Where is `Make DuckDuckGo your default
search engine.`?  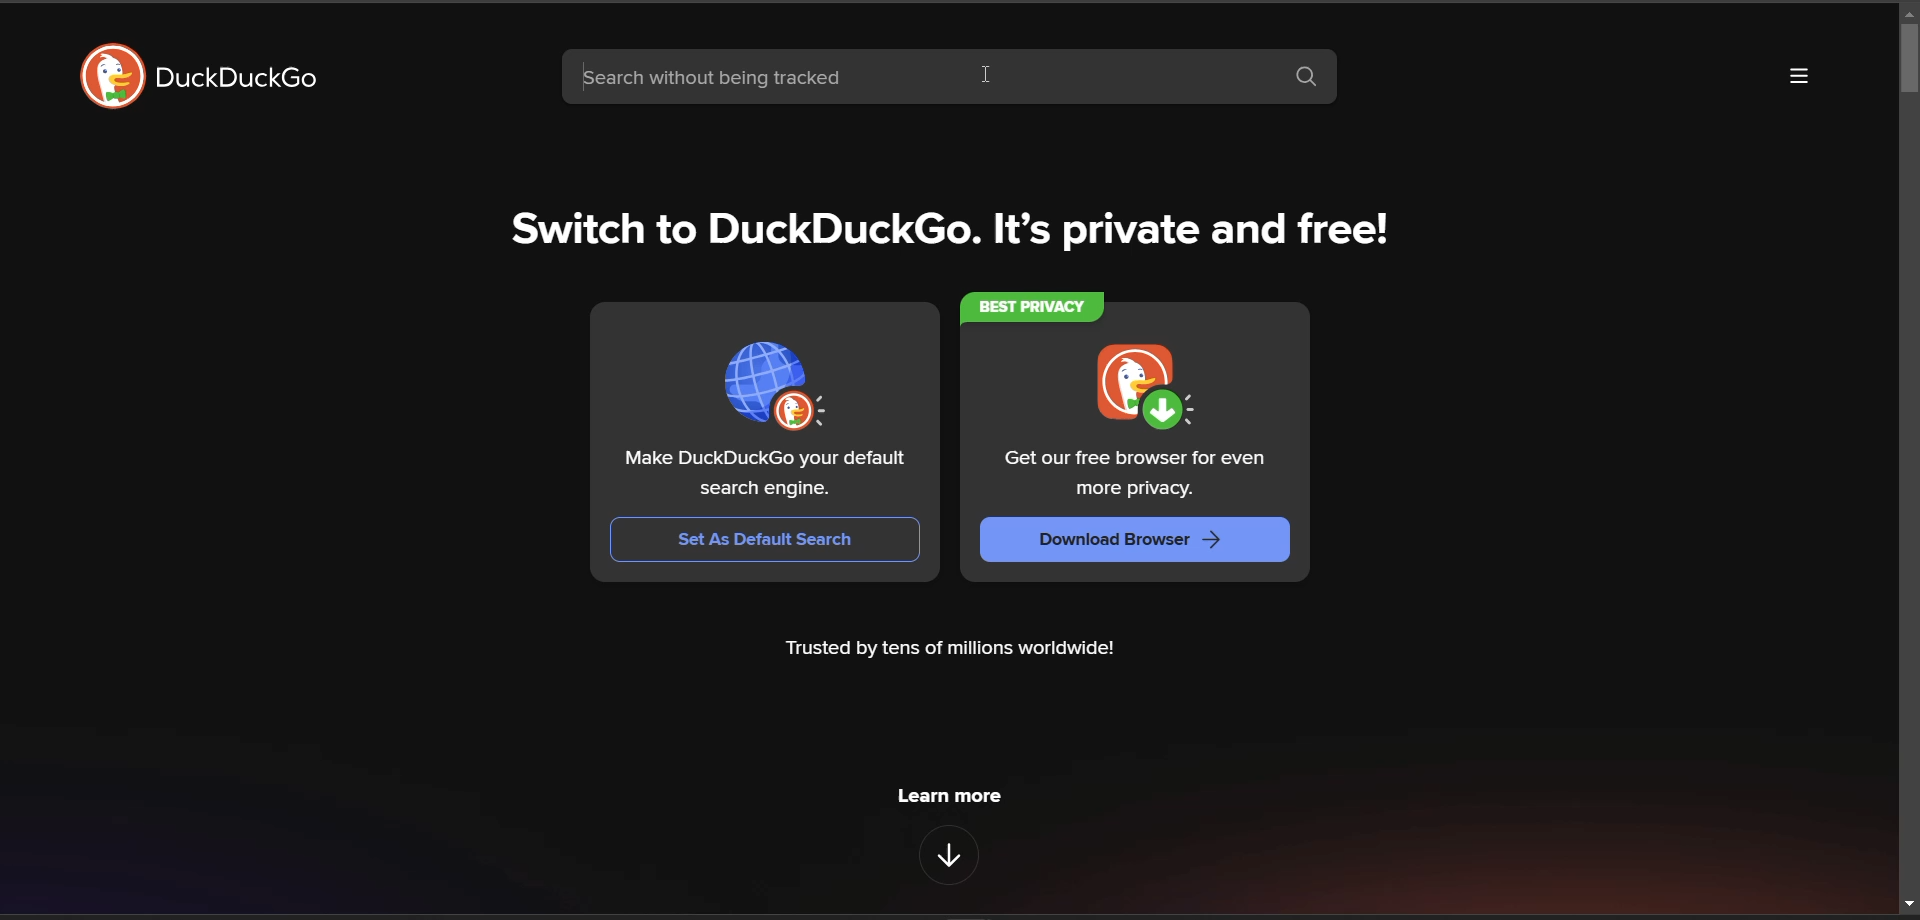
Make DuckDuckGo your default
search engine. is located at coordinates (763, 474).